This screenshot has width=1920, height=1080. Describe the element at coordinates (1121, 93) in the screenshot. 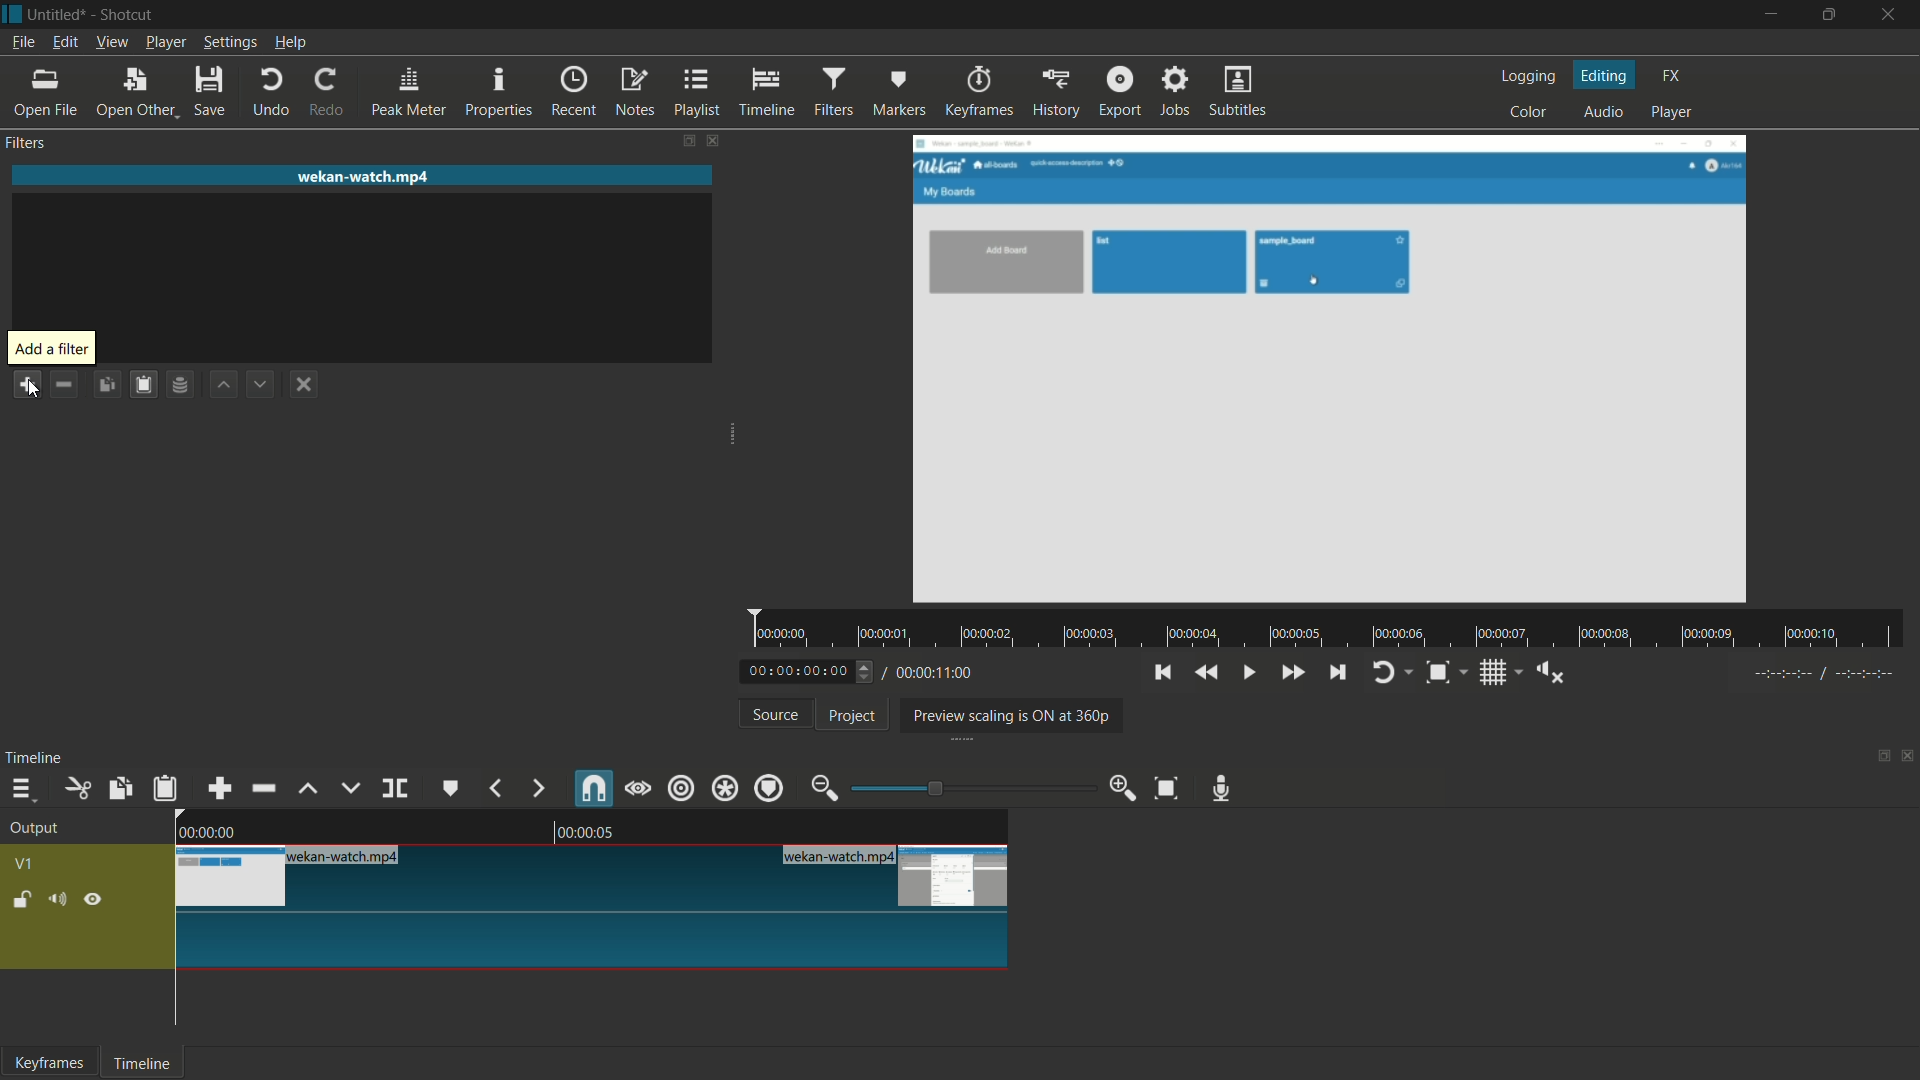

I see `export` at that location.